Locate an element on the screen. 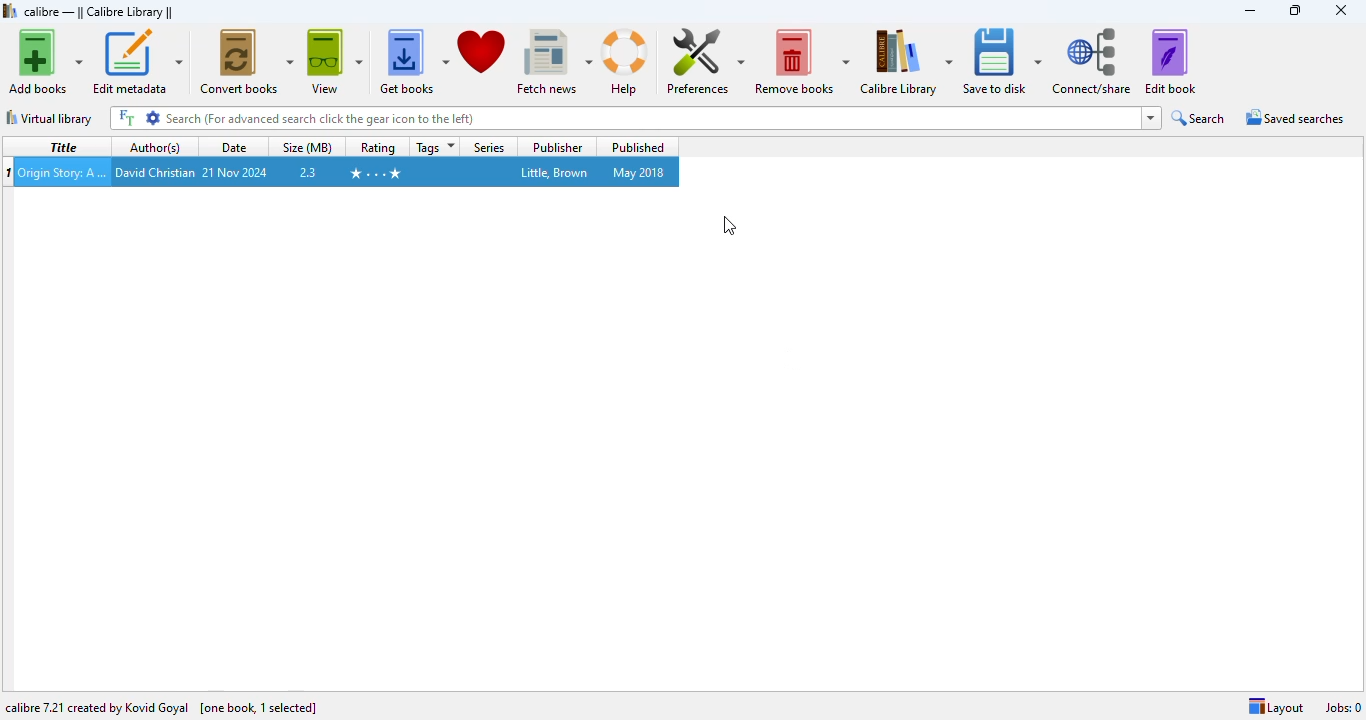  save to disk is located at coordinates (1003, 61).